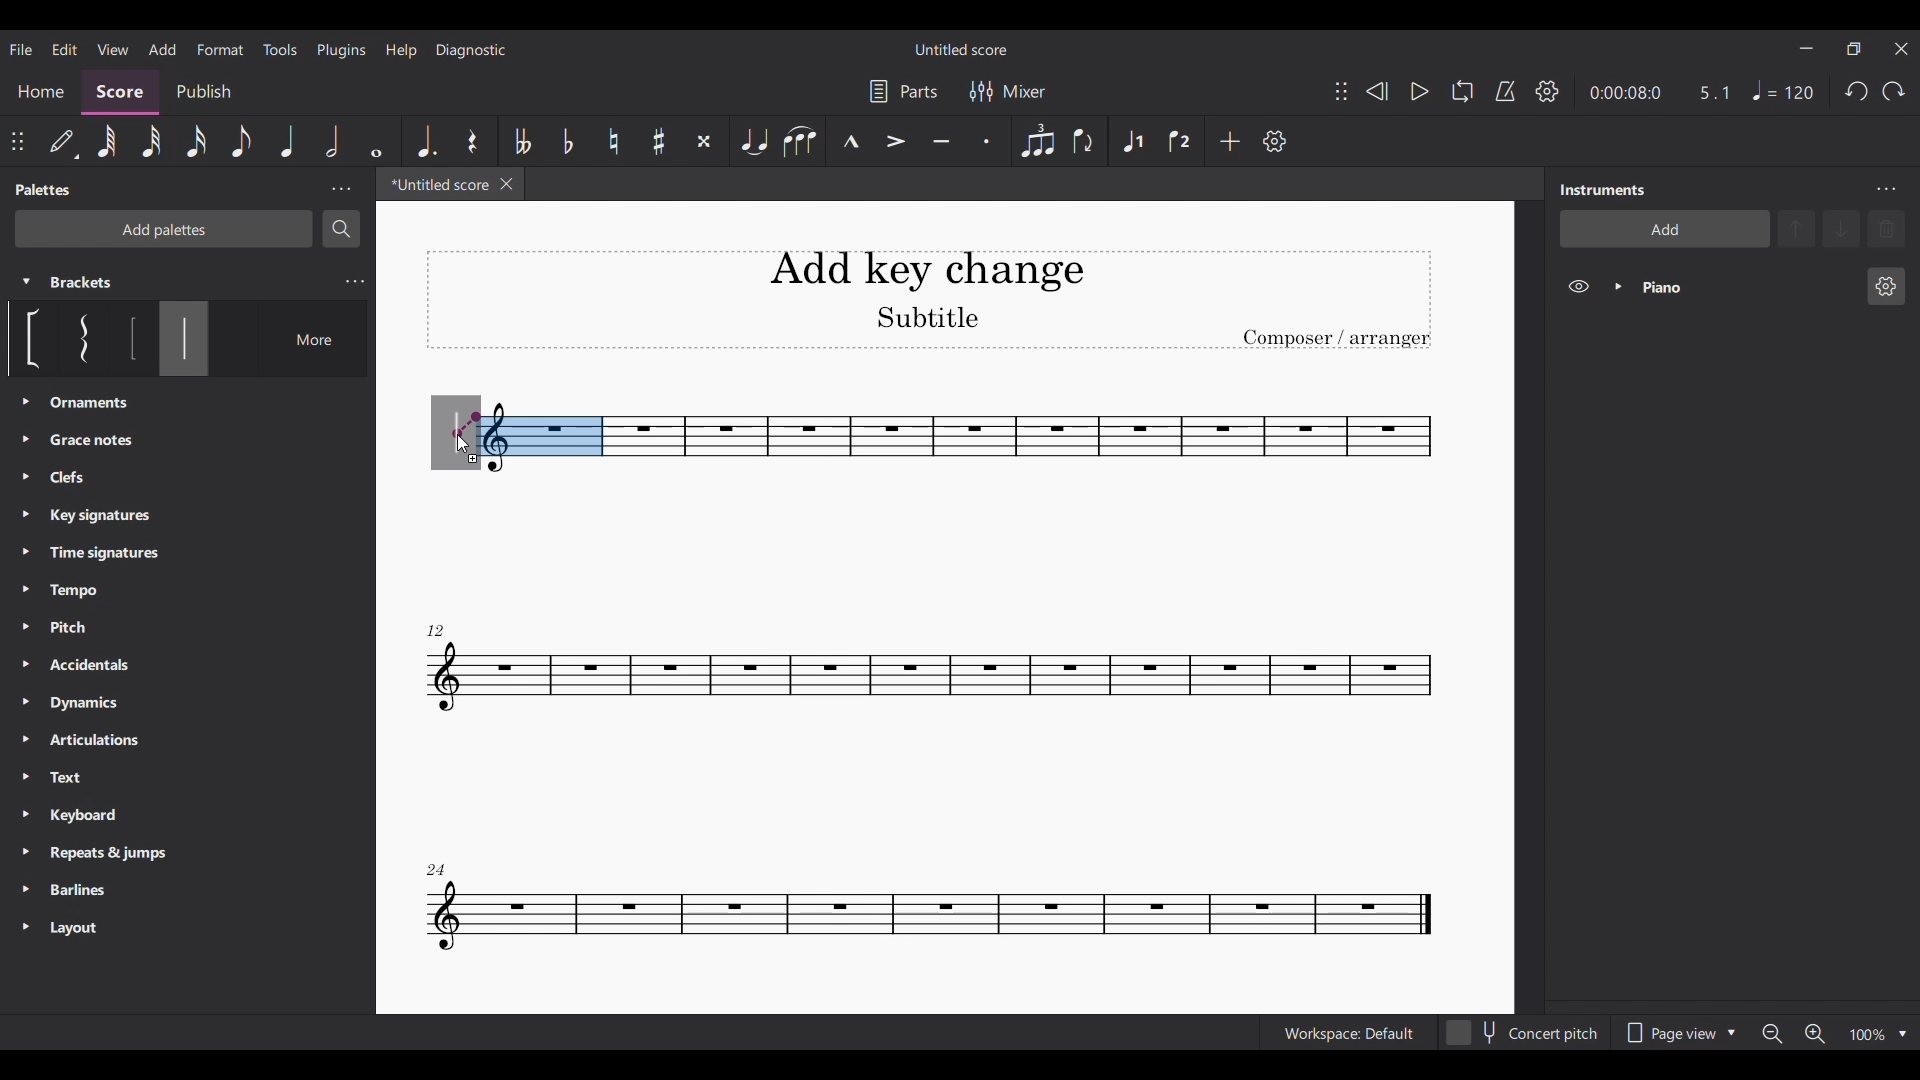 The width and height of the screenshot is (1920, 1080). Describe the element at coordinates (472, 142) in the screenshot. I see `Rest` at that location.